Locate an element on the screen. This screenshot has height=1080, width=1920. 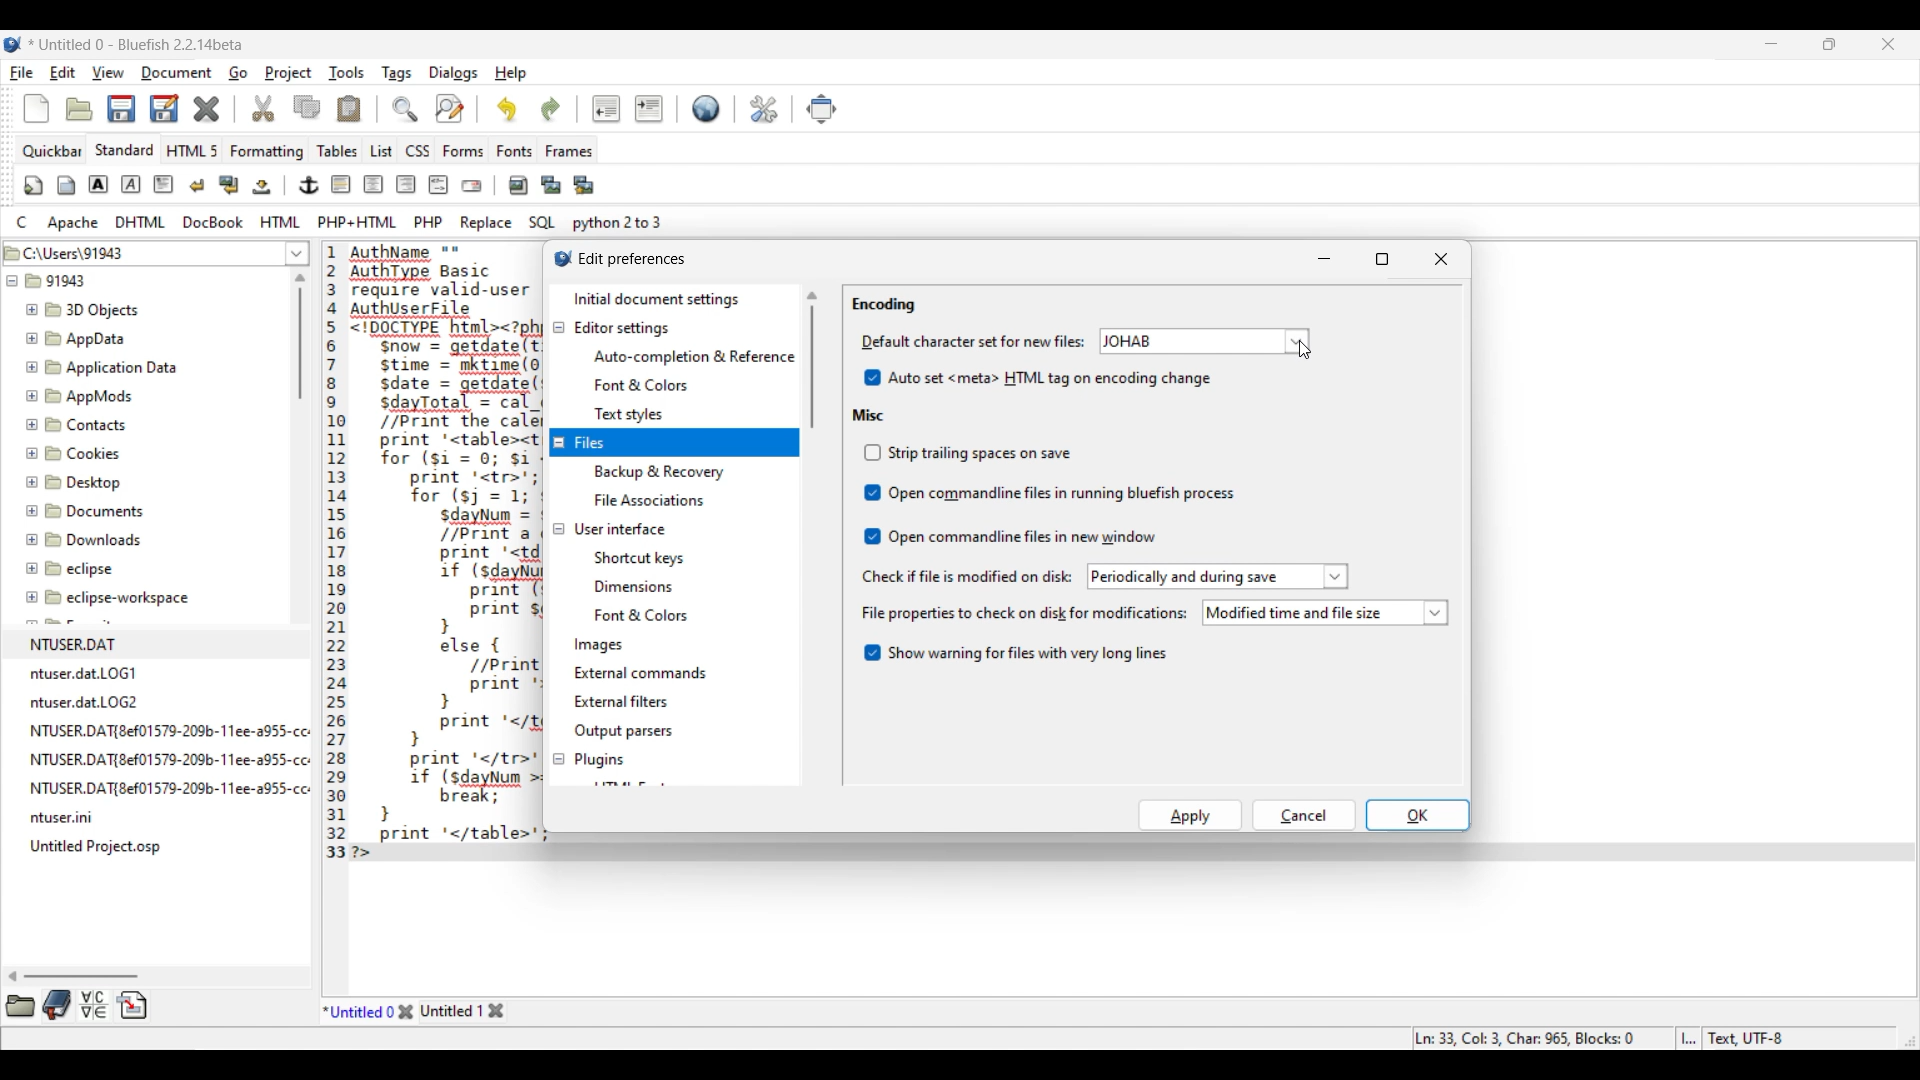
Images is located at coordinates (600, 645).